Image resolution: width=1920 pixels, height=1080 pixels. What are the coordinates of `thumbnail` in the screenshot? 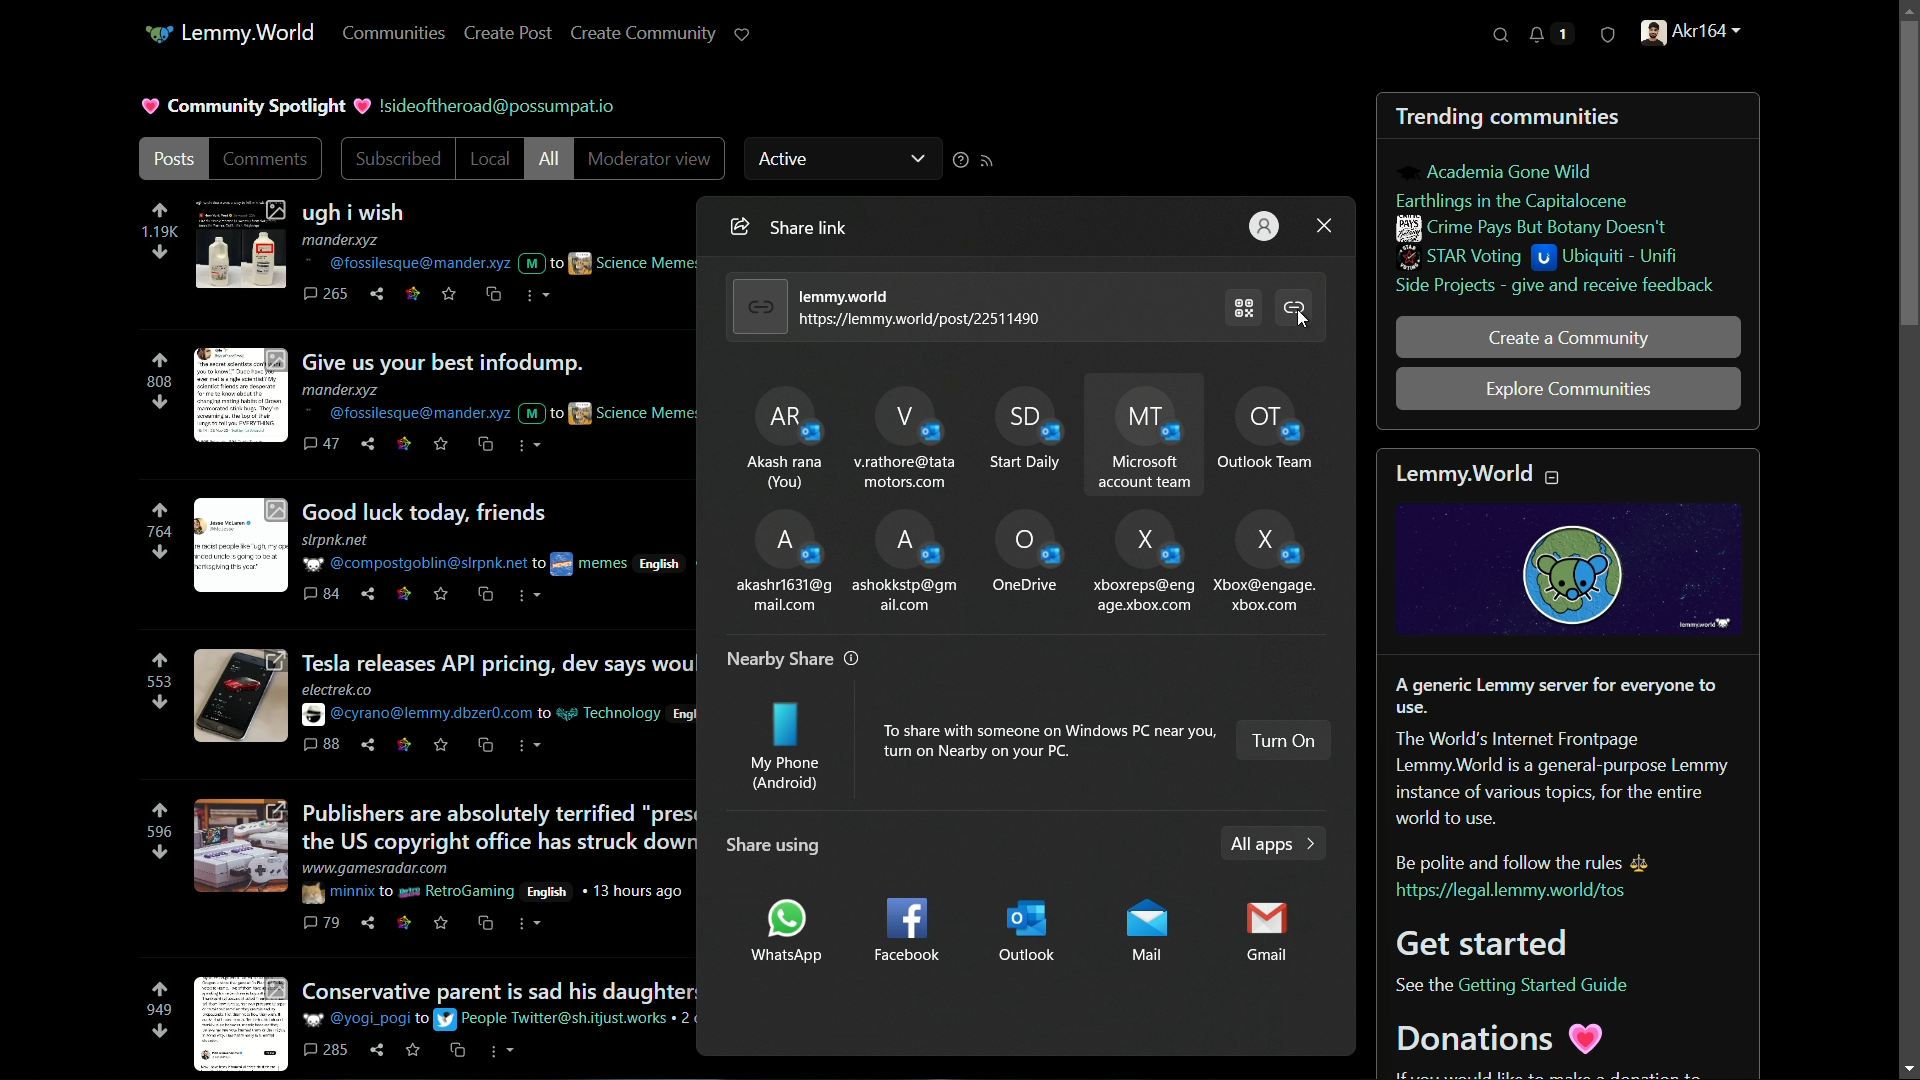 It's located at (237, 848).